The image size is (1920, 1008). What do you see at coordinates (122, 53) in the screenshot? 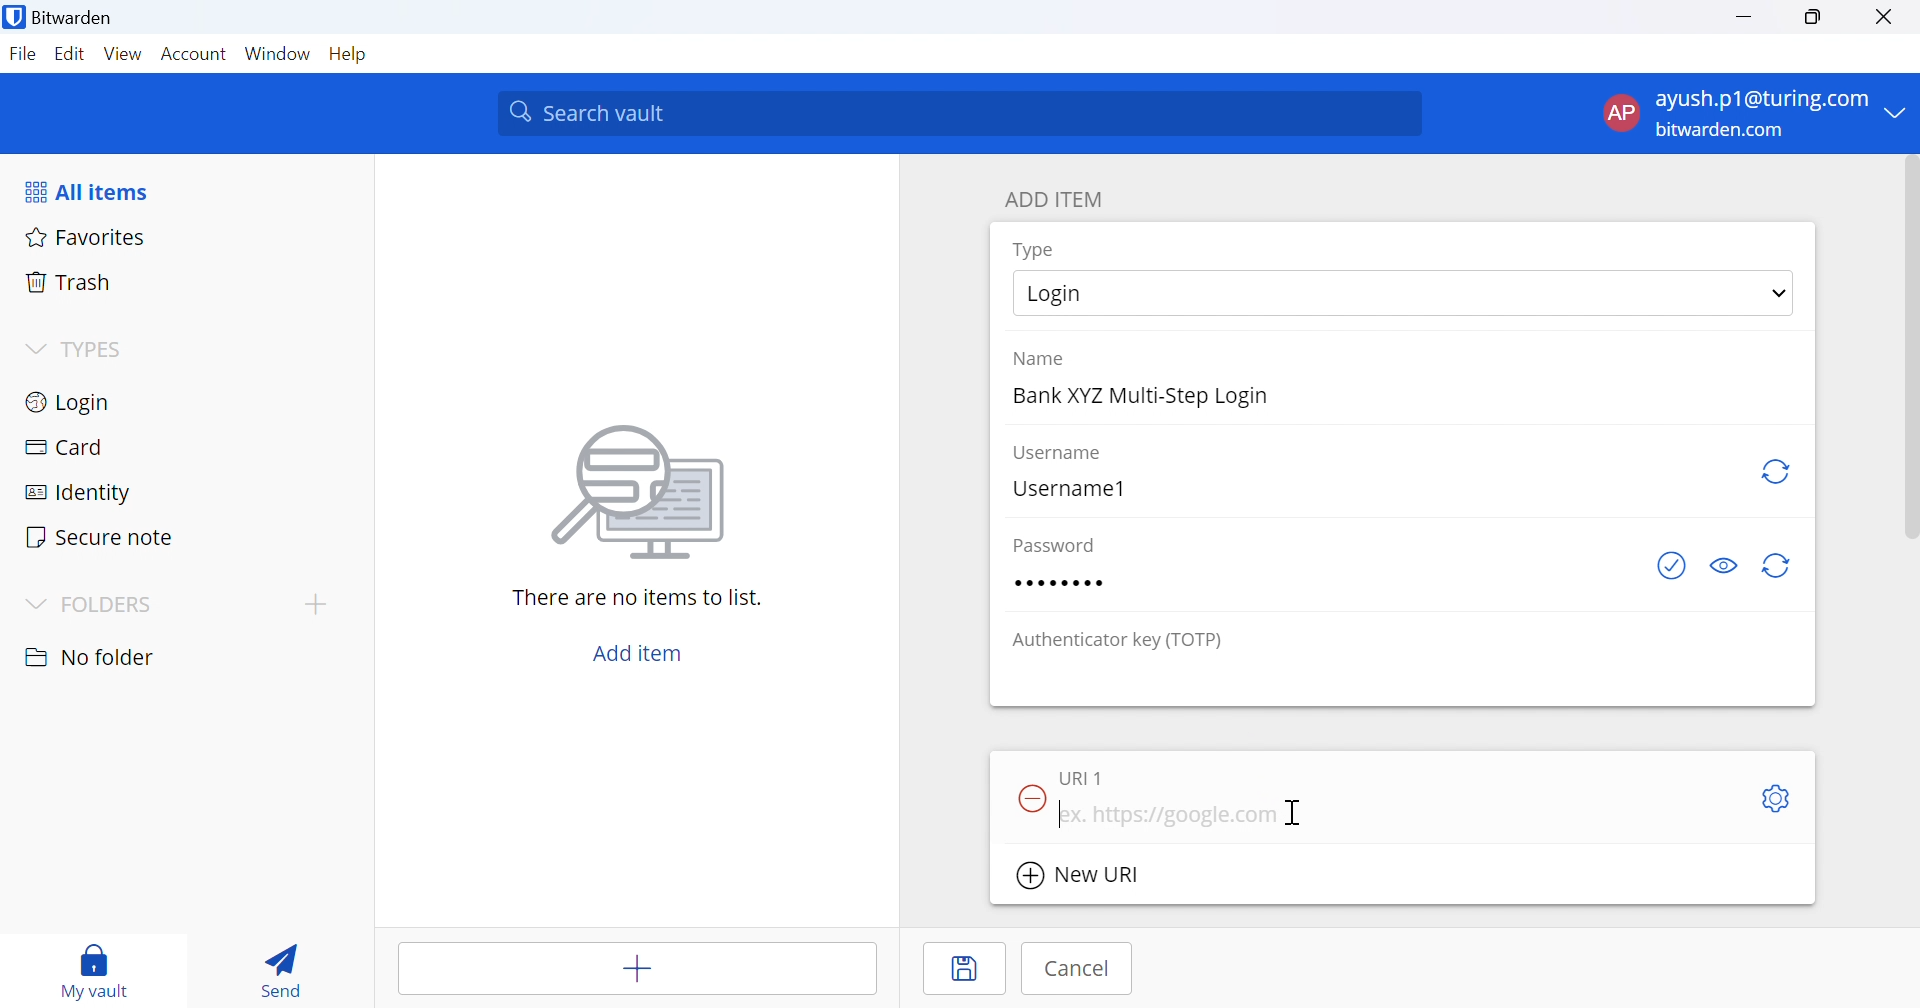
I see `View` at bounding box center [122, 53].